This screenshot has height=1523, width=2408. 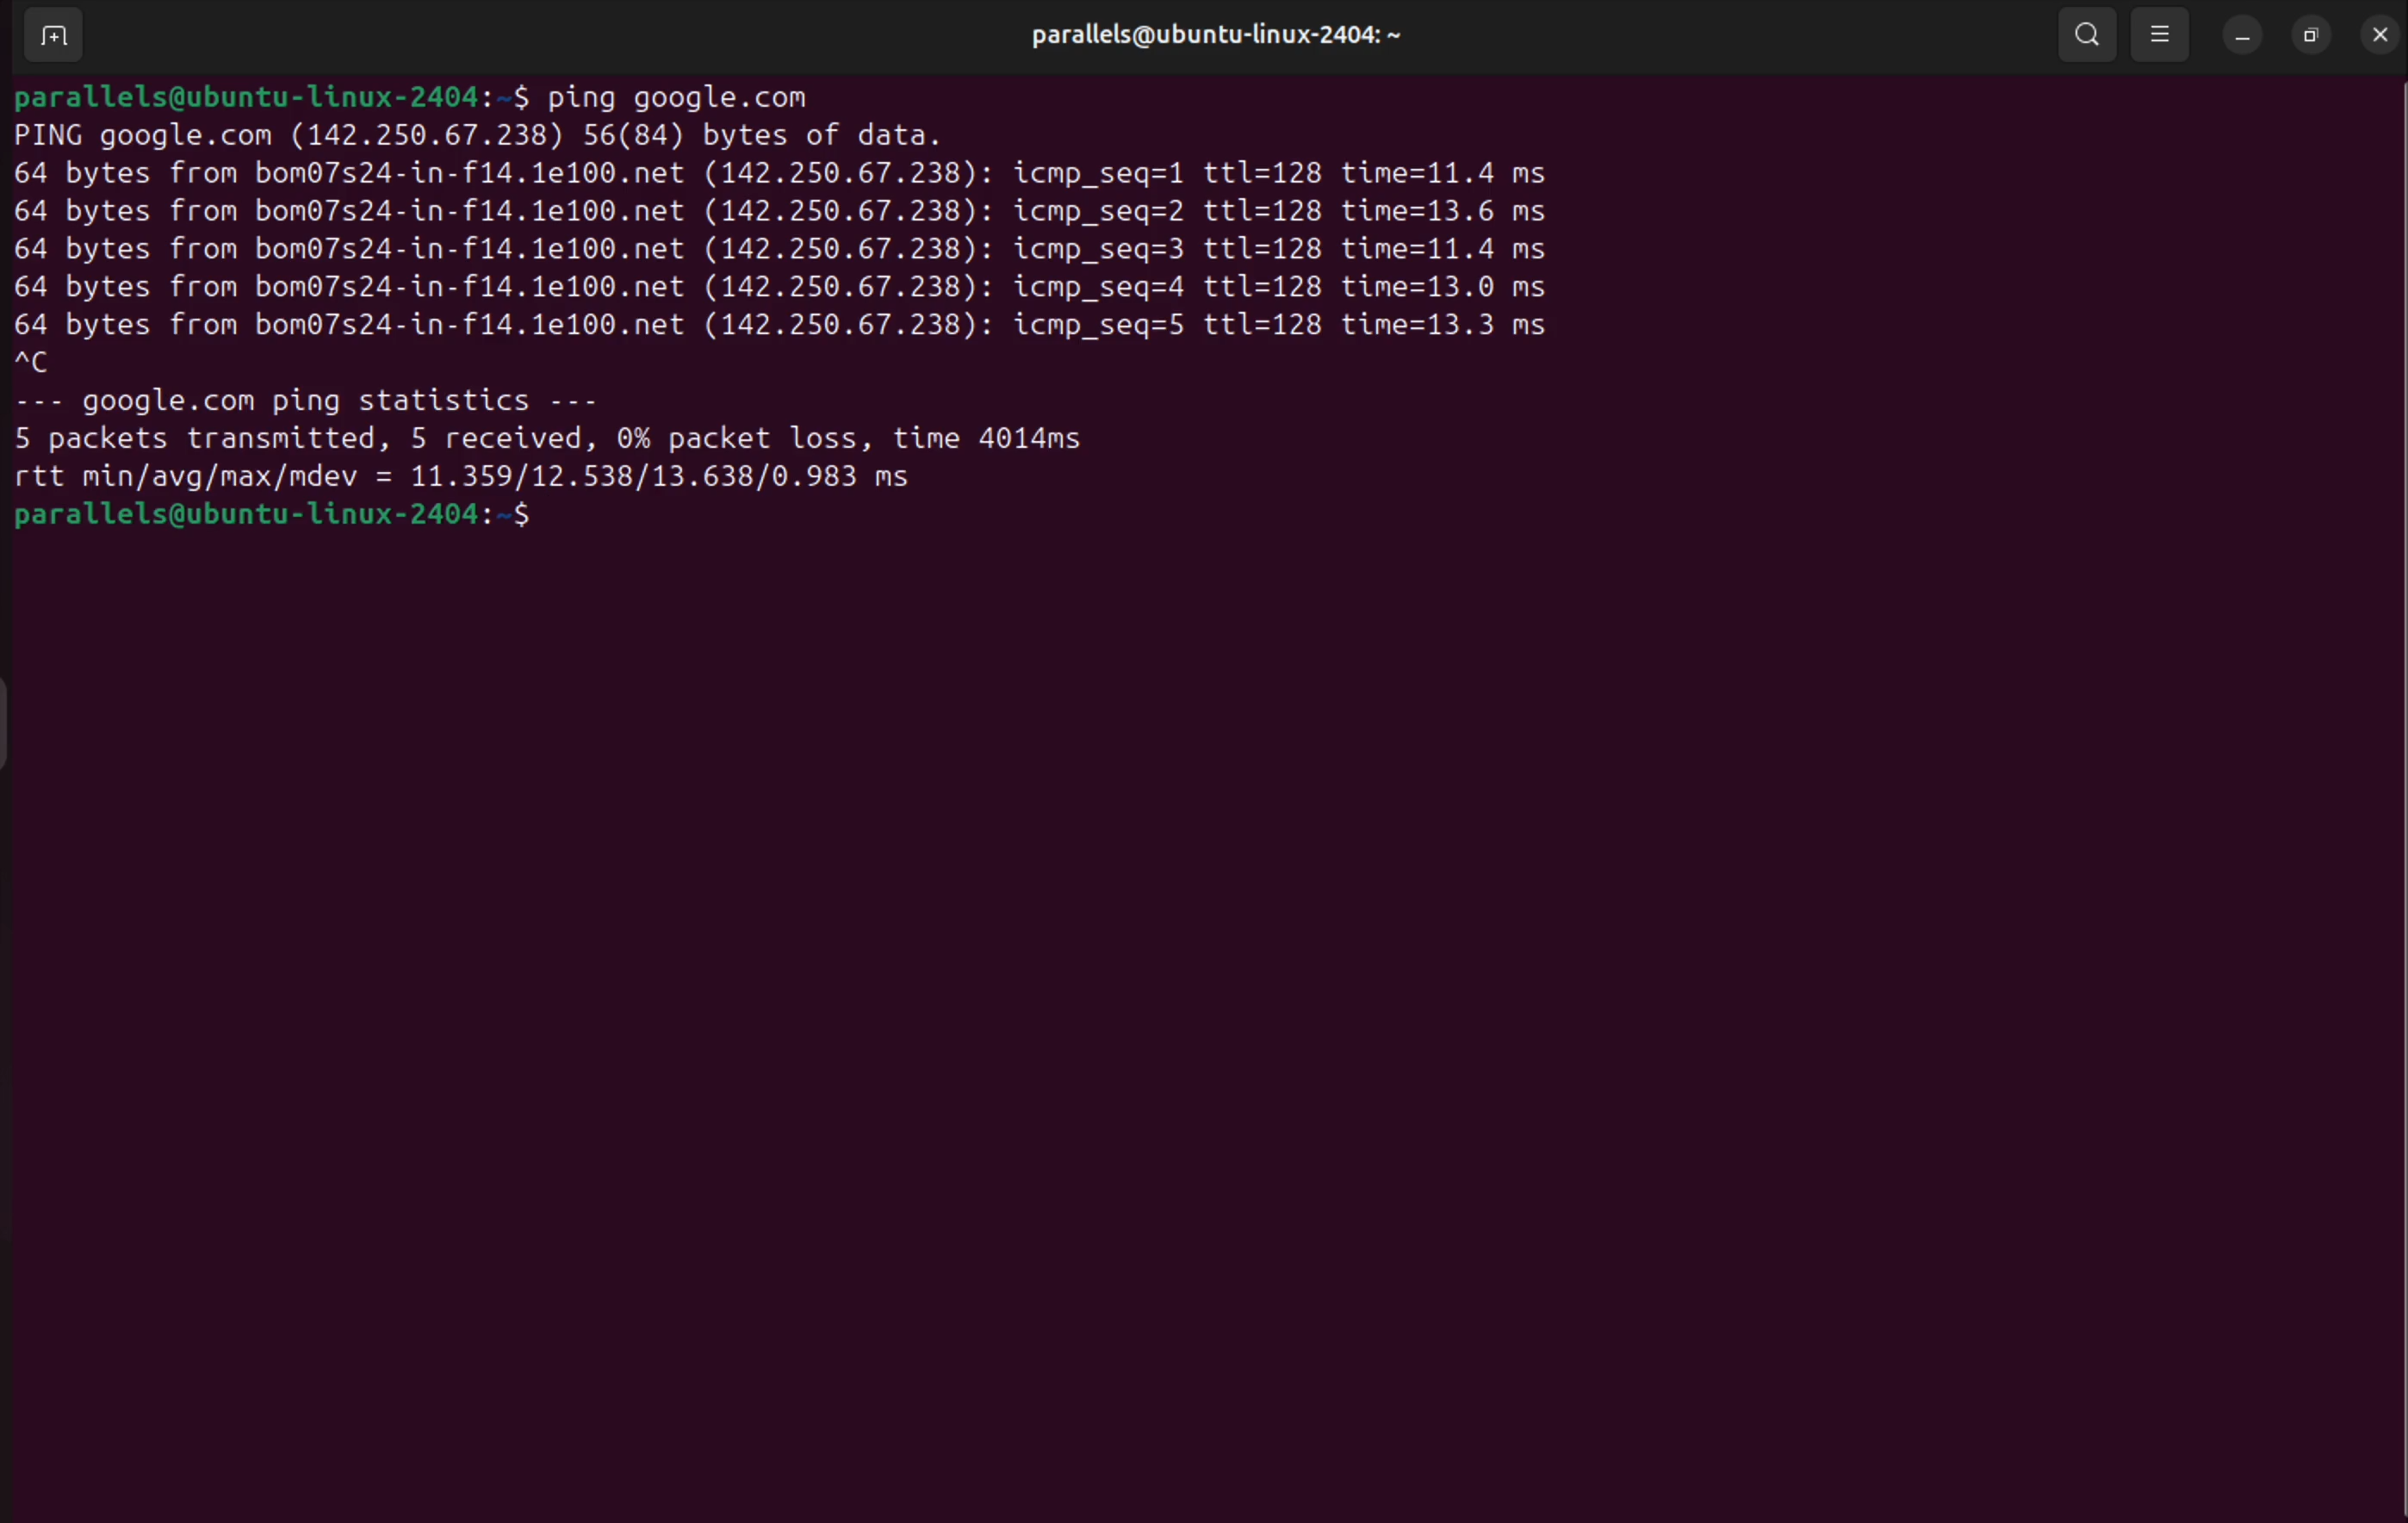 What do you see at coordinates (1462, 327) in the screenshot?
I see `time 1.4 ms` at bounding box center [1462, 327].